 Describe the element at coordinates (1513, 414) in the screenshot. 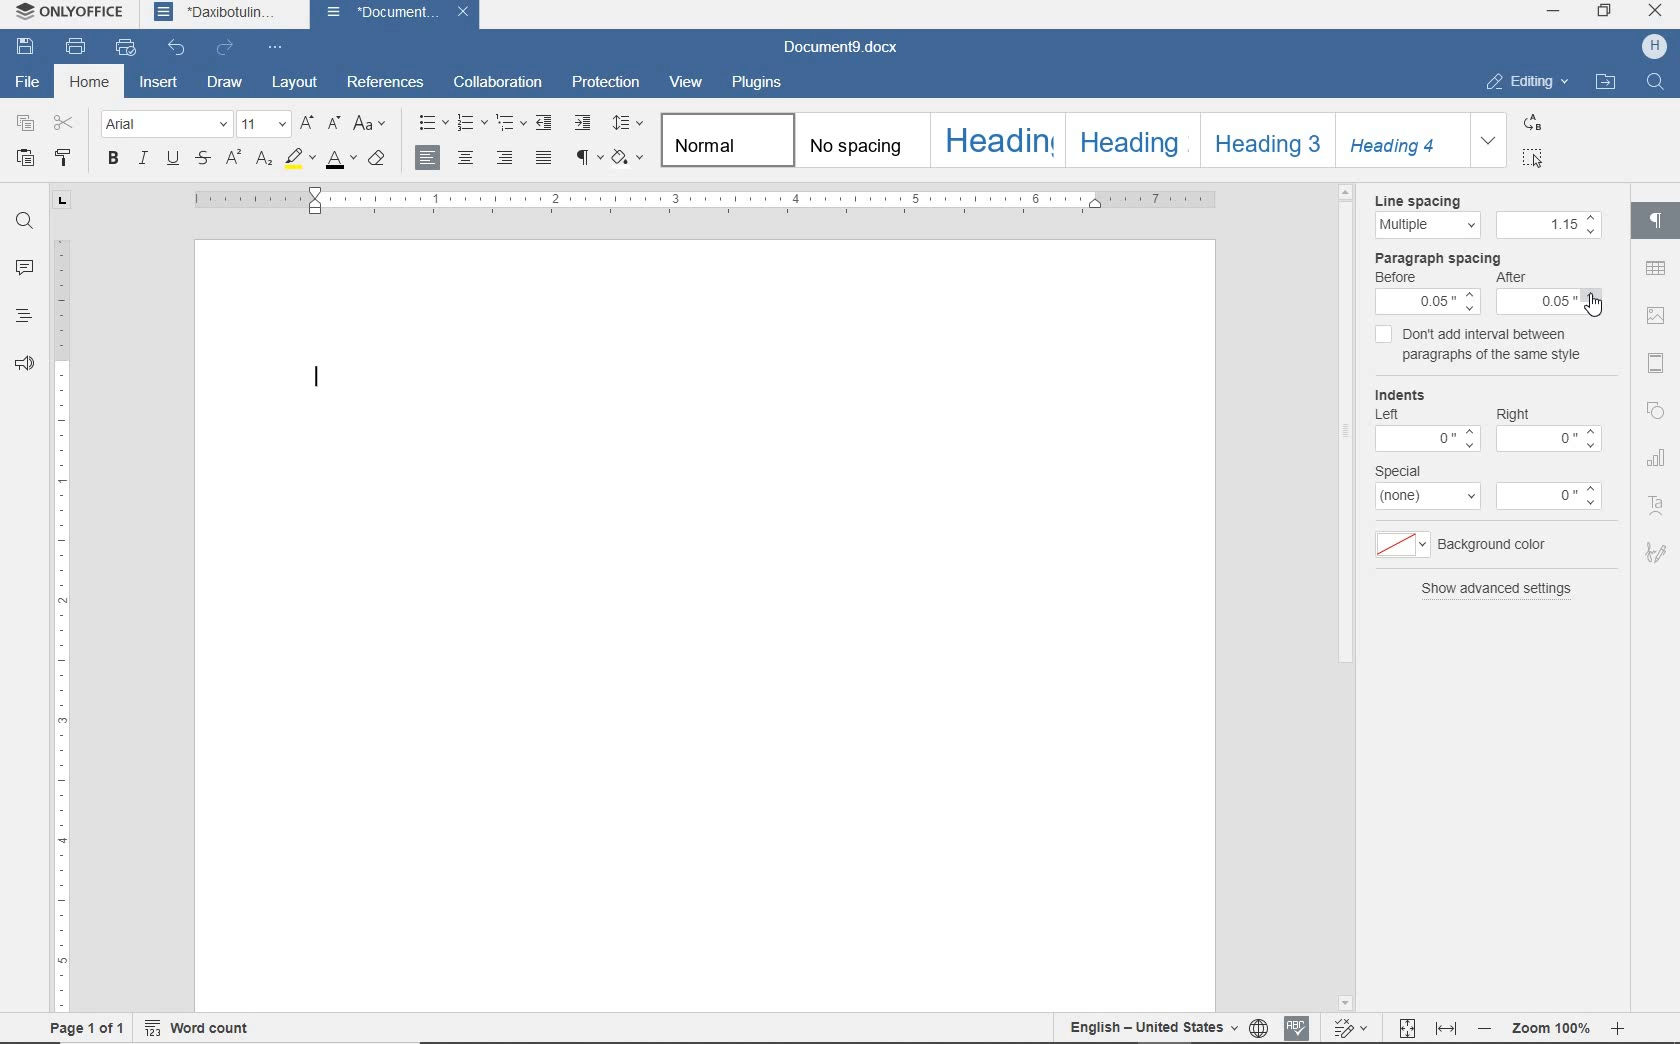

I see `right` at that location.